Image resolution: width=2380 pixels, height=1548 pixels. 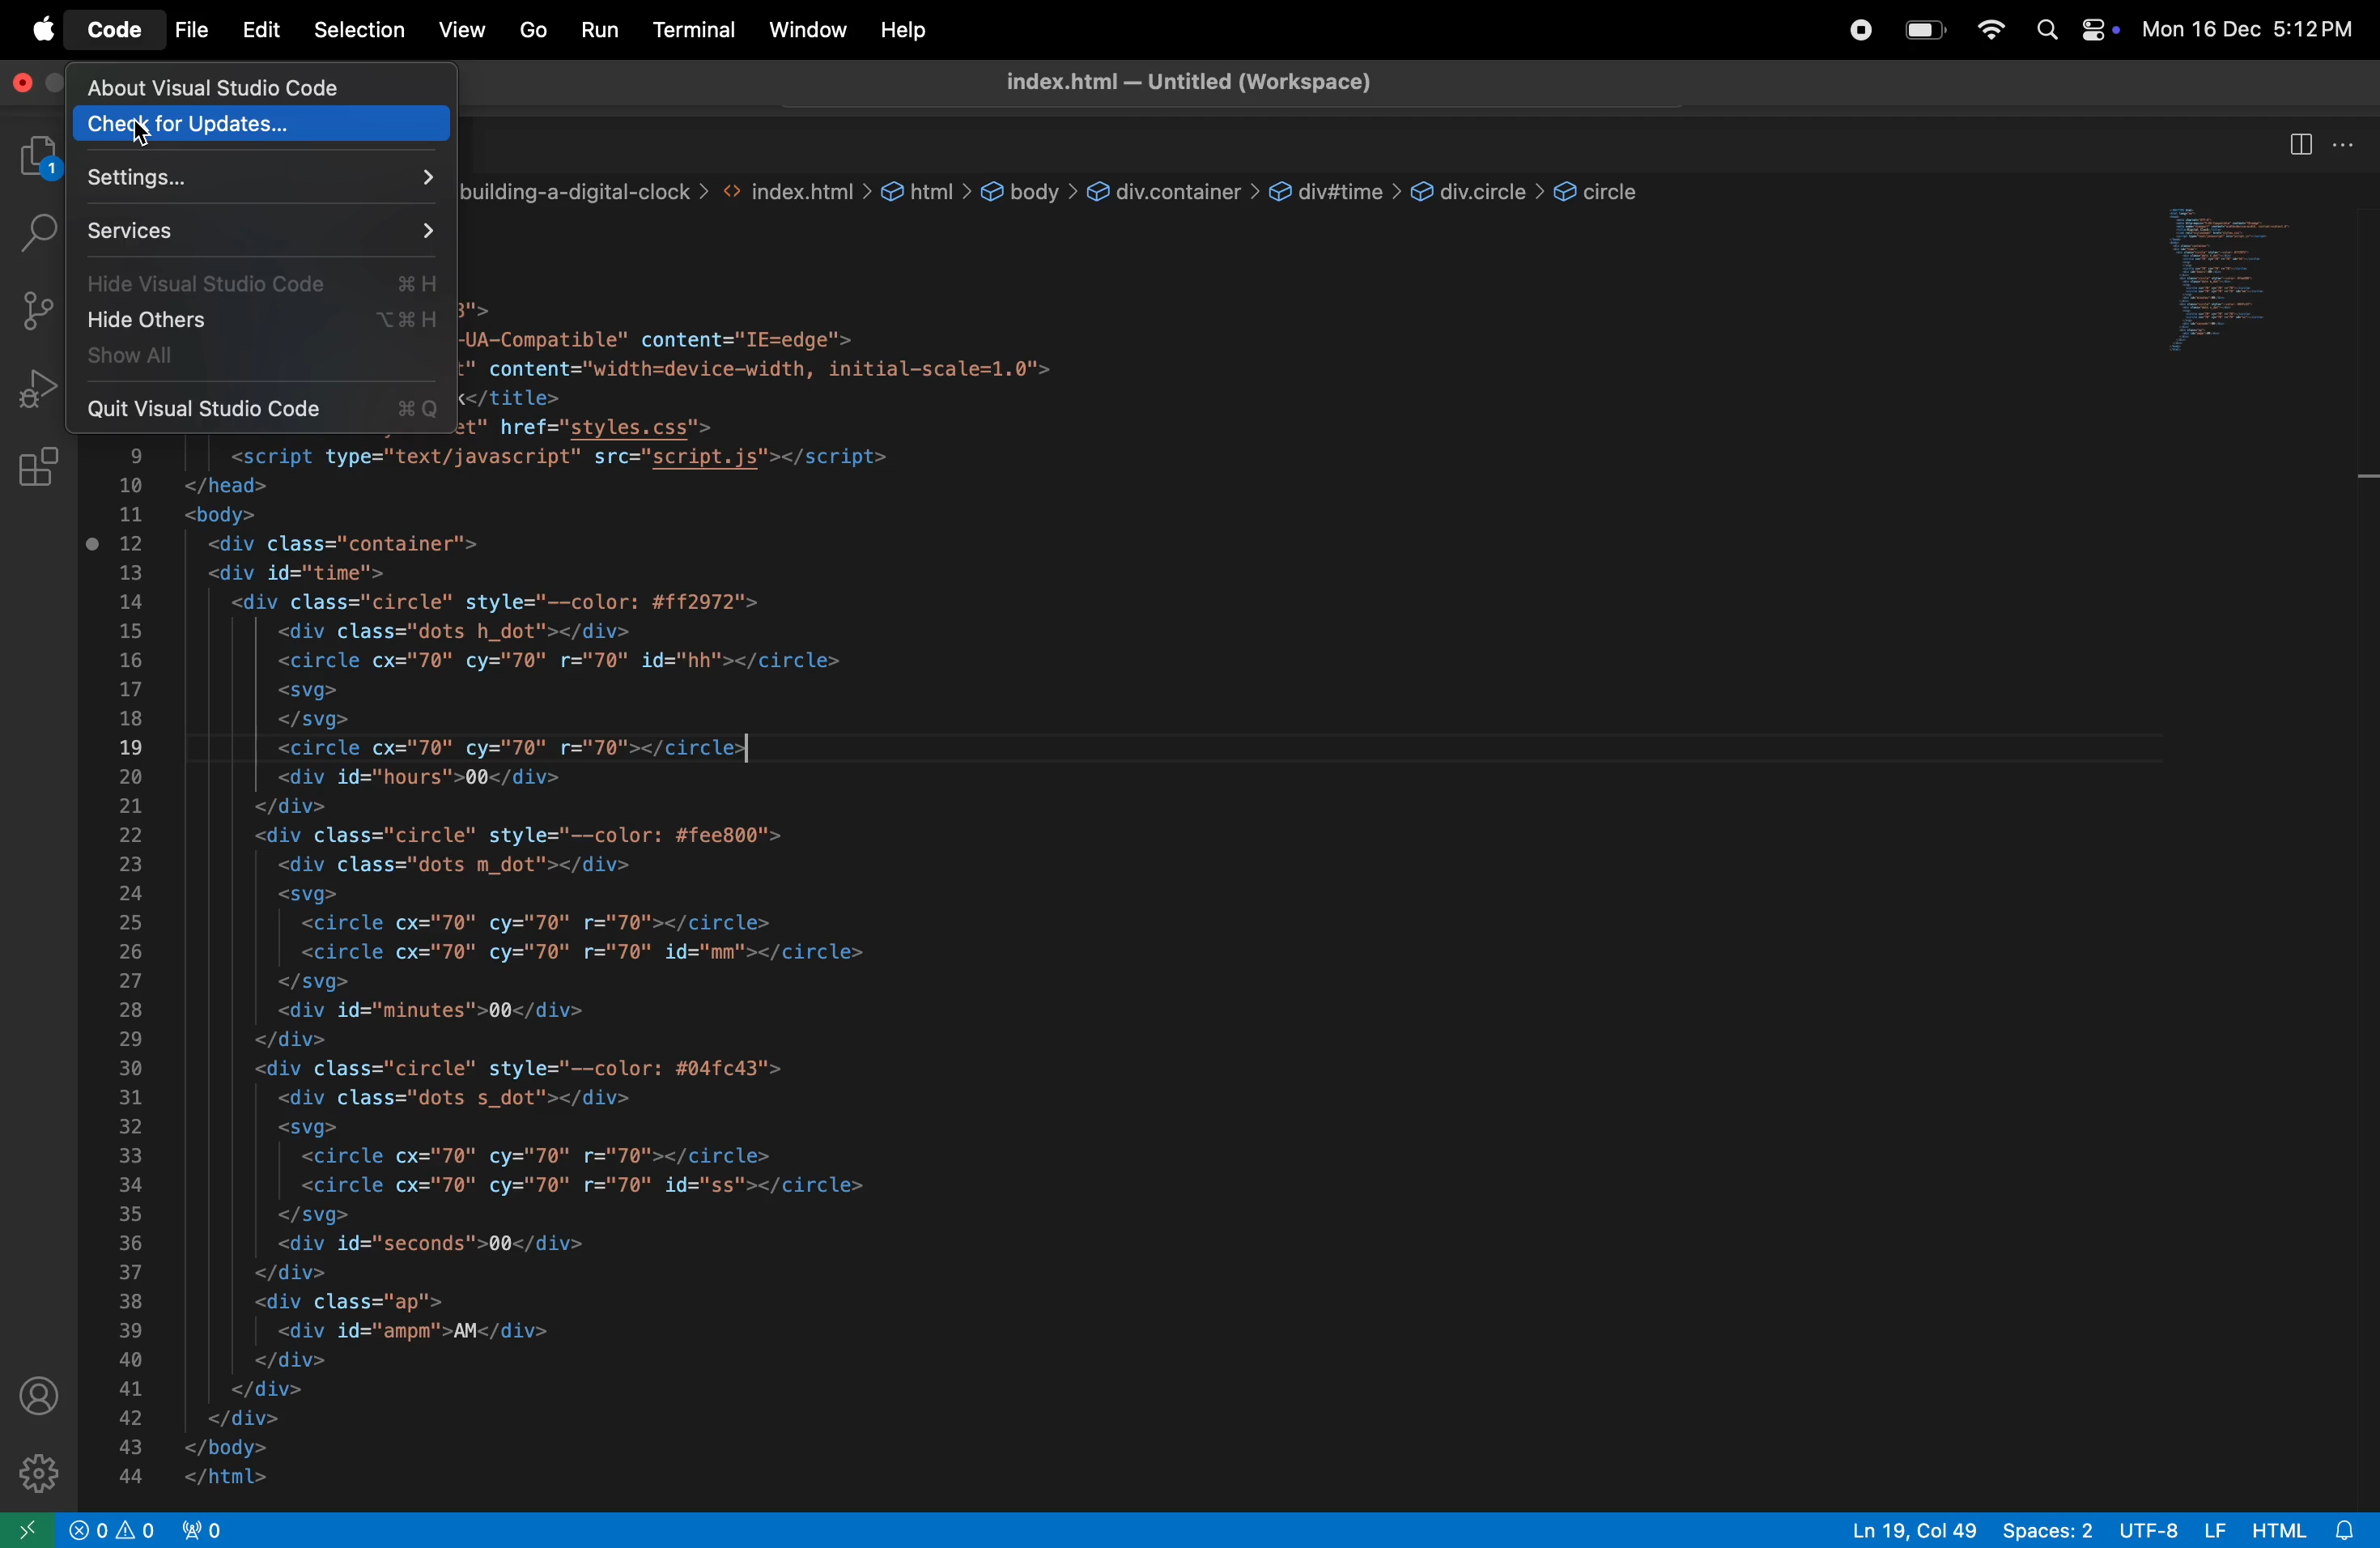 What do you see at coordinates (32, 1528) in the screenshot?
I see `open remote window` at bounding box center [32, 1528].